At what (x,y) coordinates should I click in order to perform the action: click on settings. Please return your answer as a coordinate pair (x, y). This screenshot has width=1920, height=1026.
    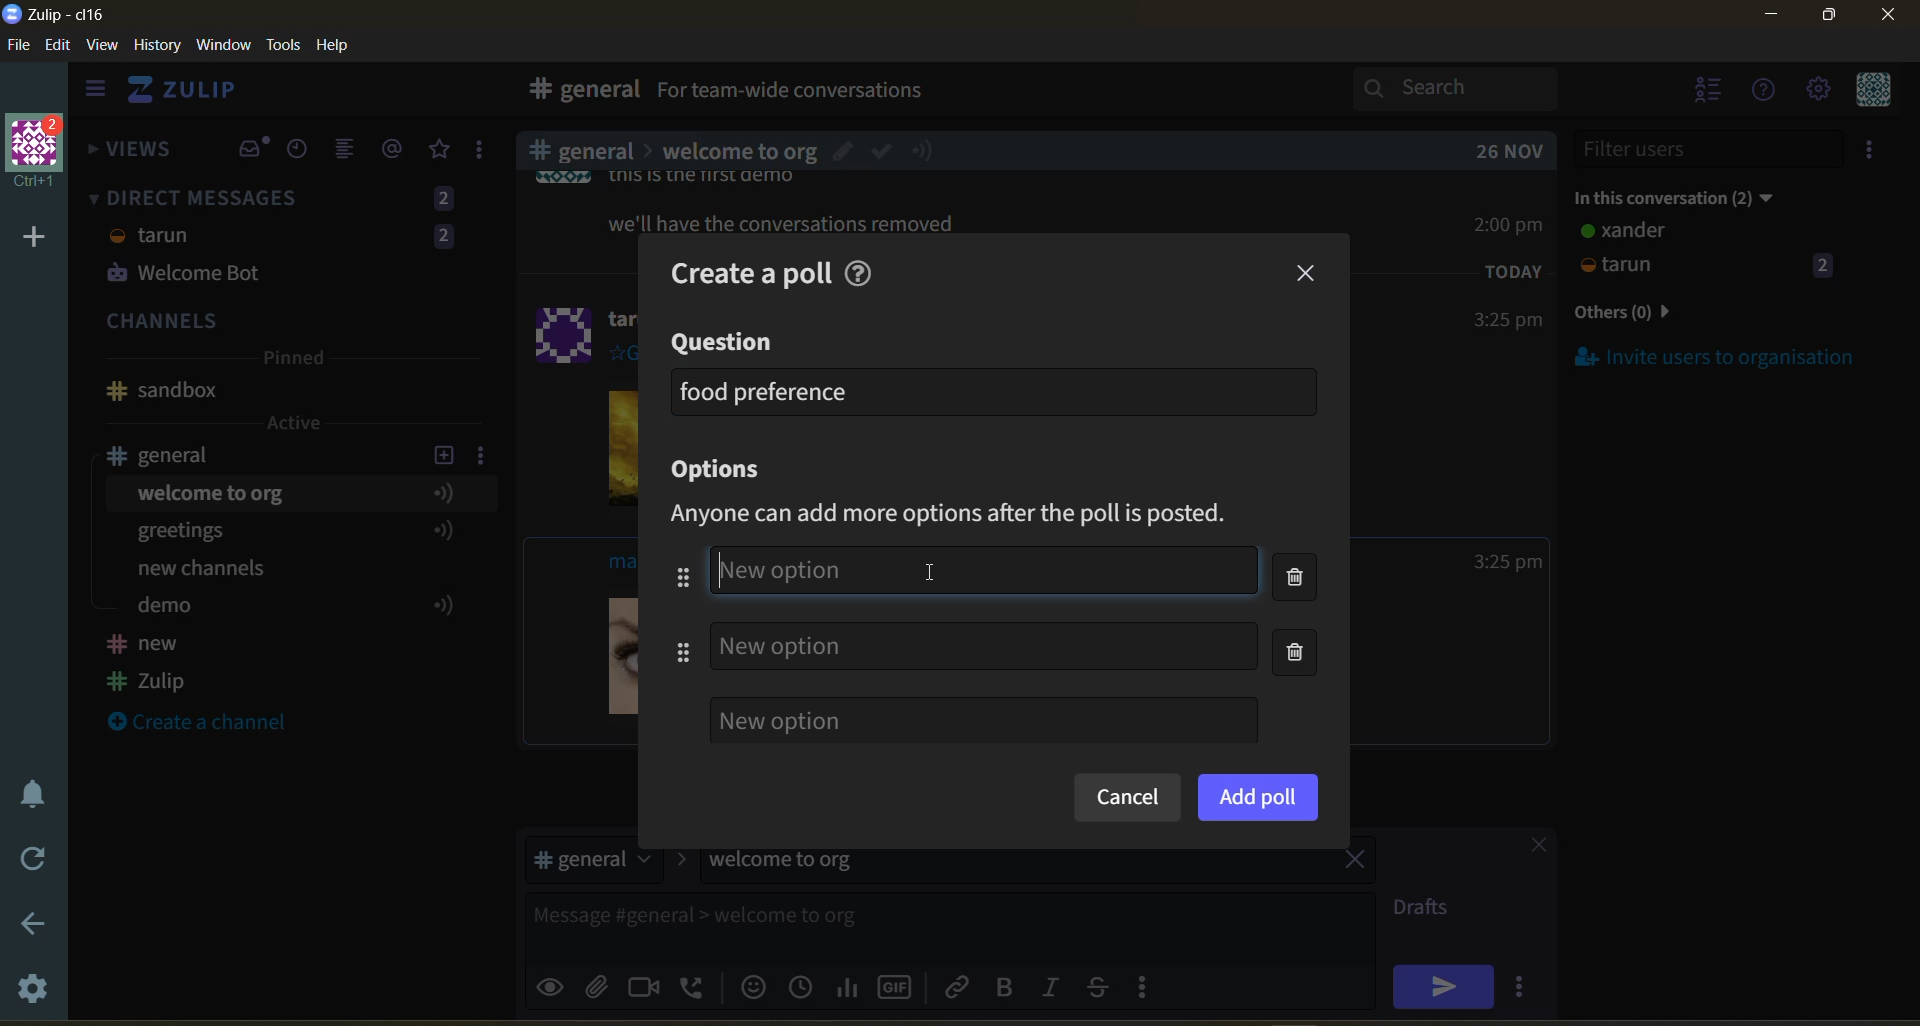
    Looking at the image, I should click on (35, 992).